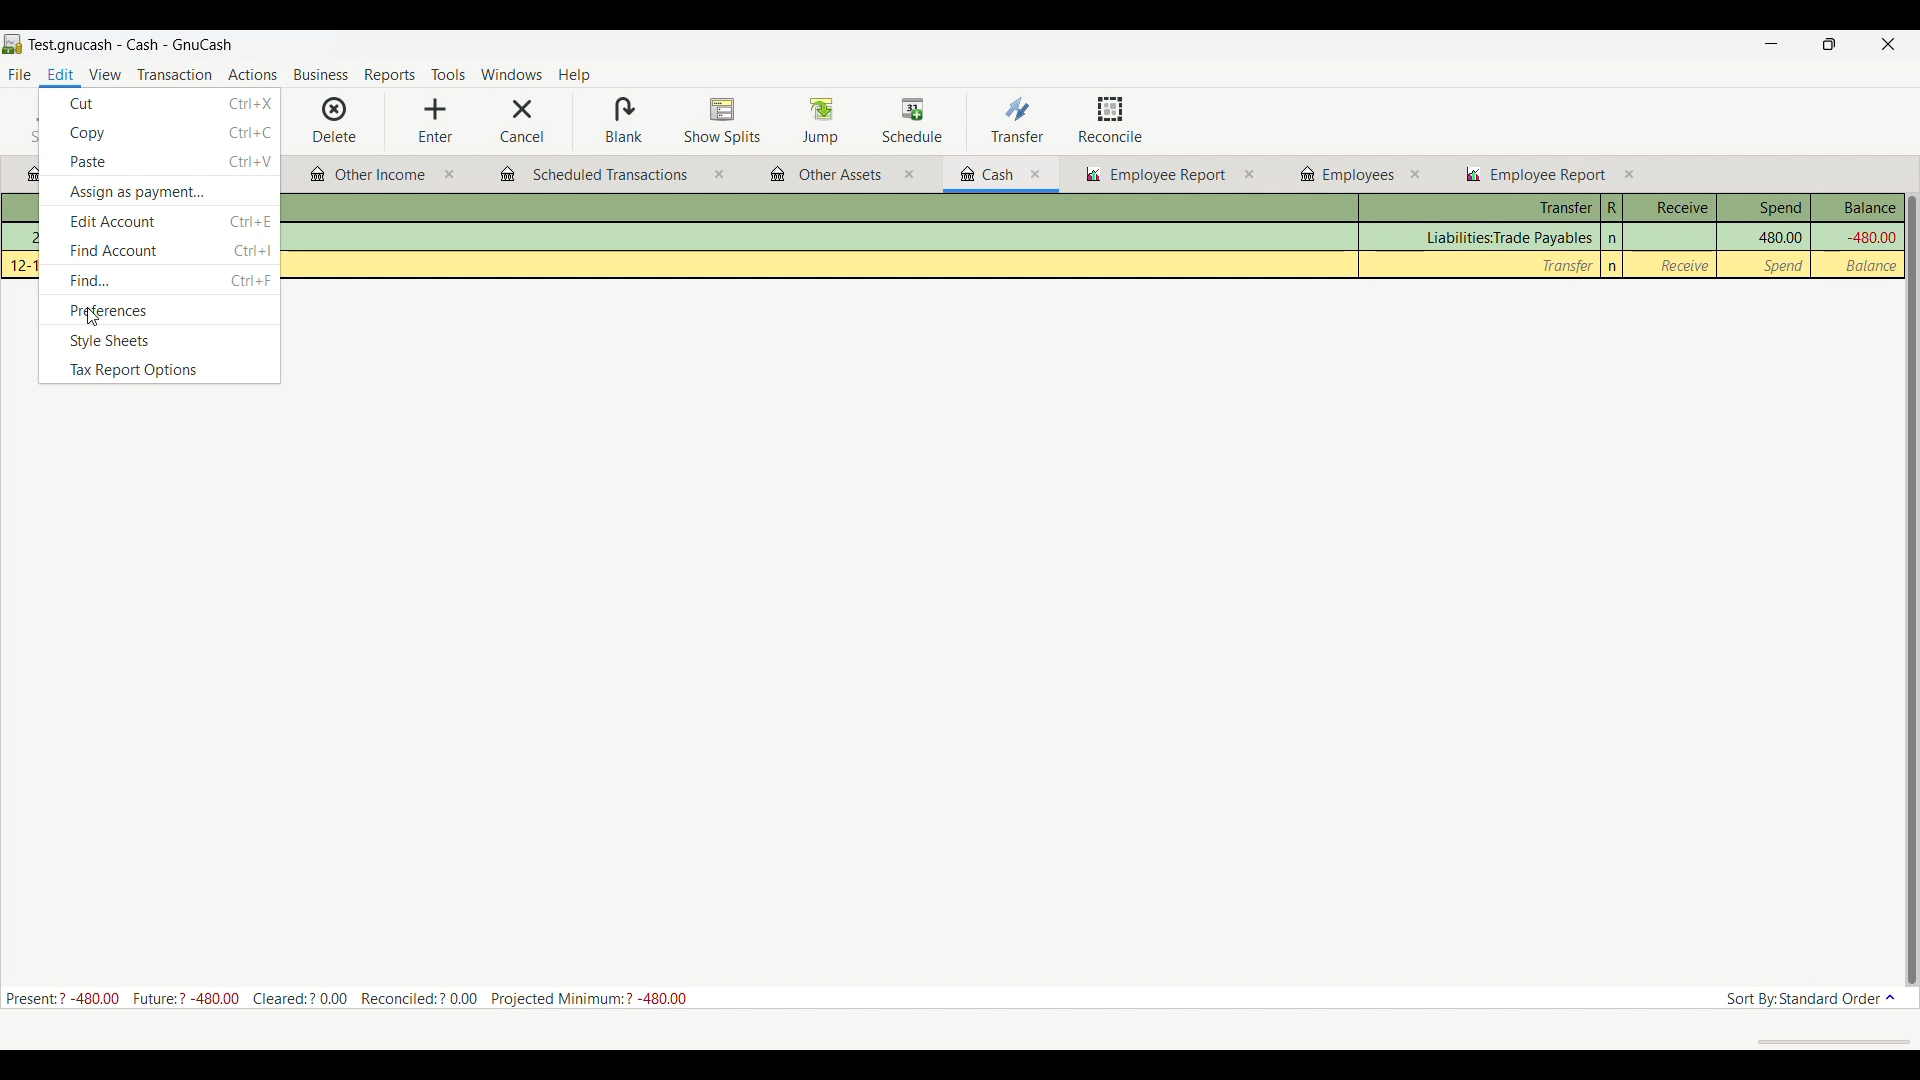 The height and width of the screenshot is (1080, 1920). I want to click on Other budgets and reports, so click(594, 177).